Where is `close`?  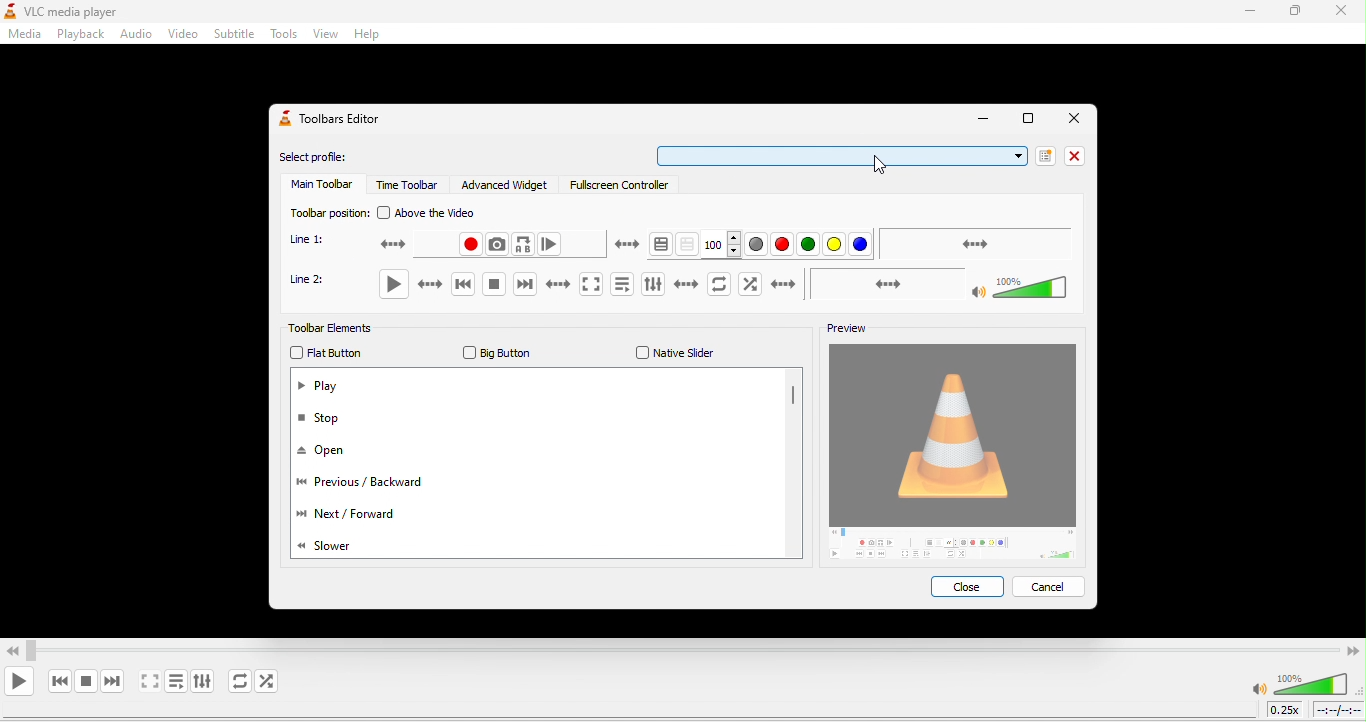 close is located at coordinates (1080, 155).